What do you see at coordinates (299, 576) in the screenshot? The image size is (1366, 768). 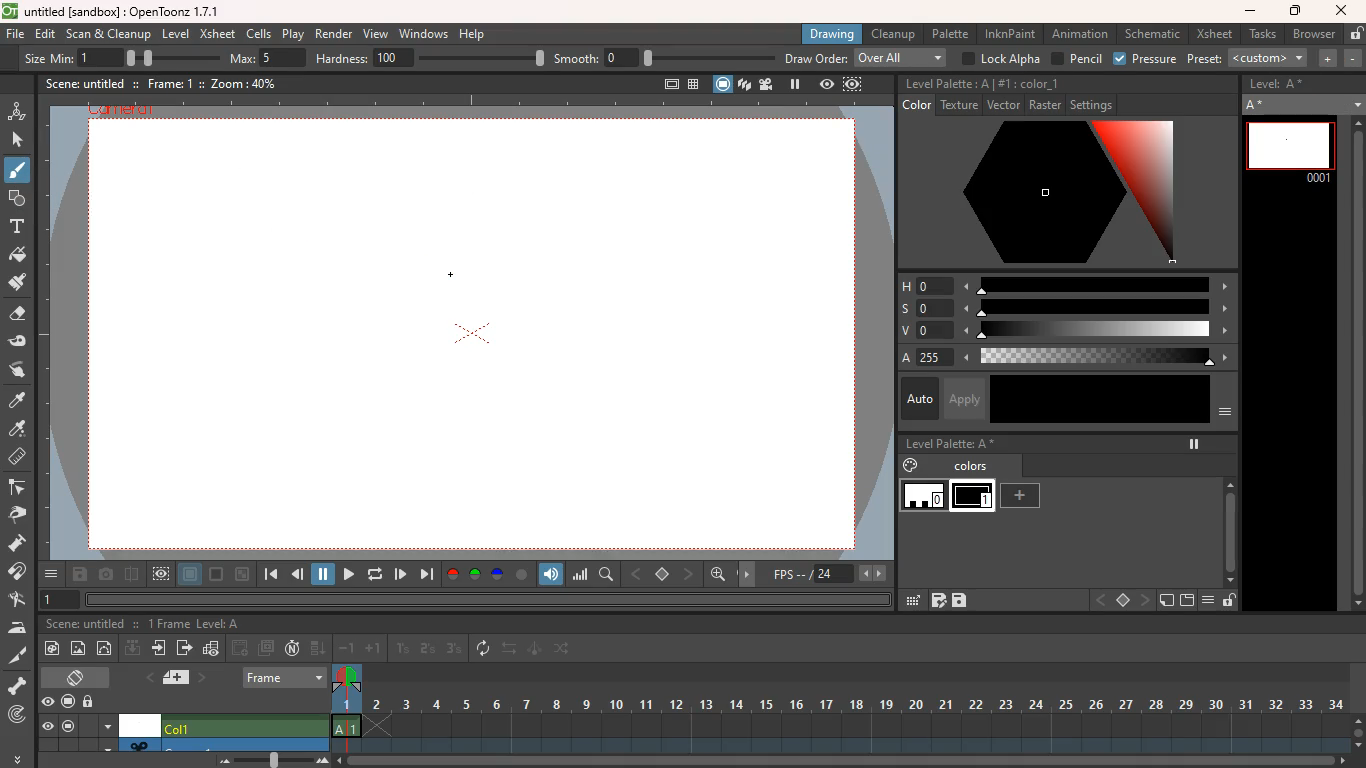 I see `back` at bounding box center [299, 576].